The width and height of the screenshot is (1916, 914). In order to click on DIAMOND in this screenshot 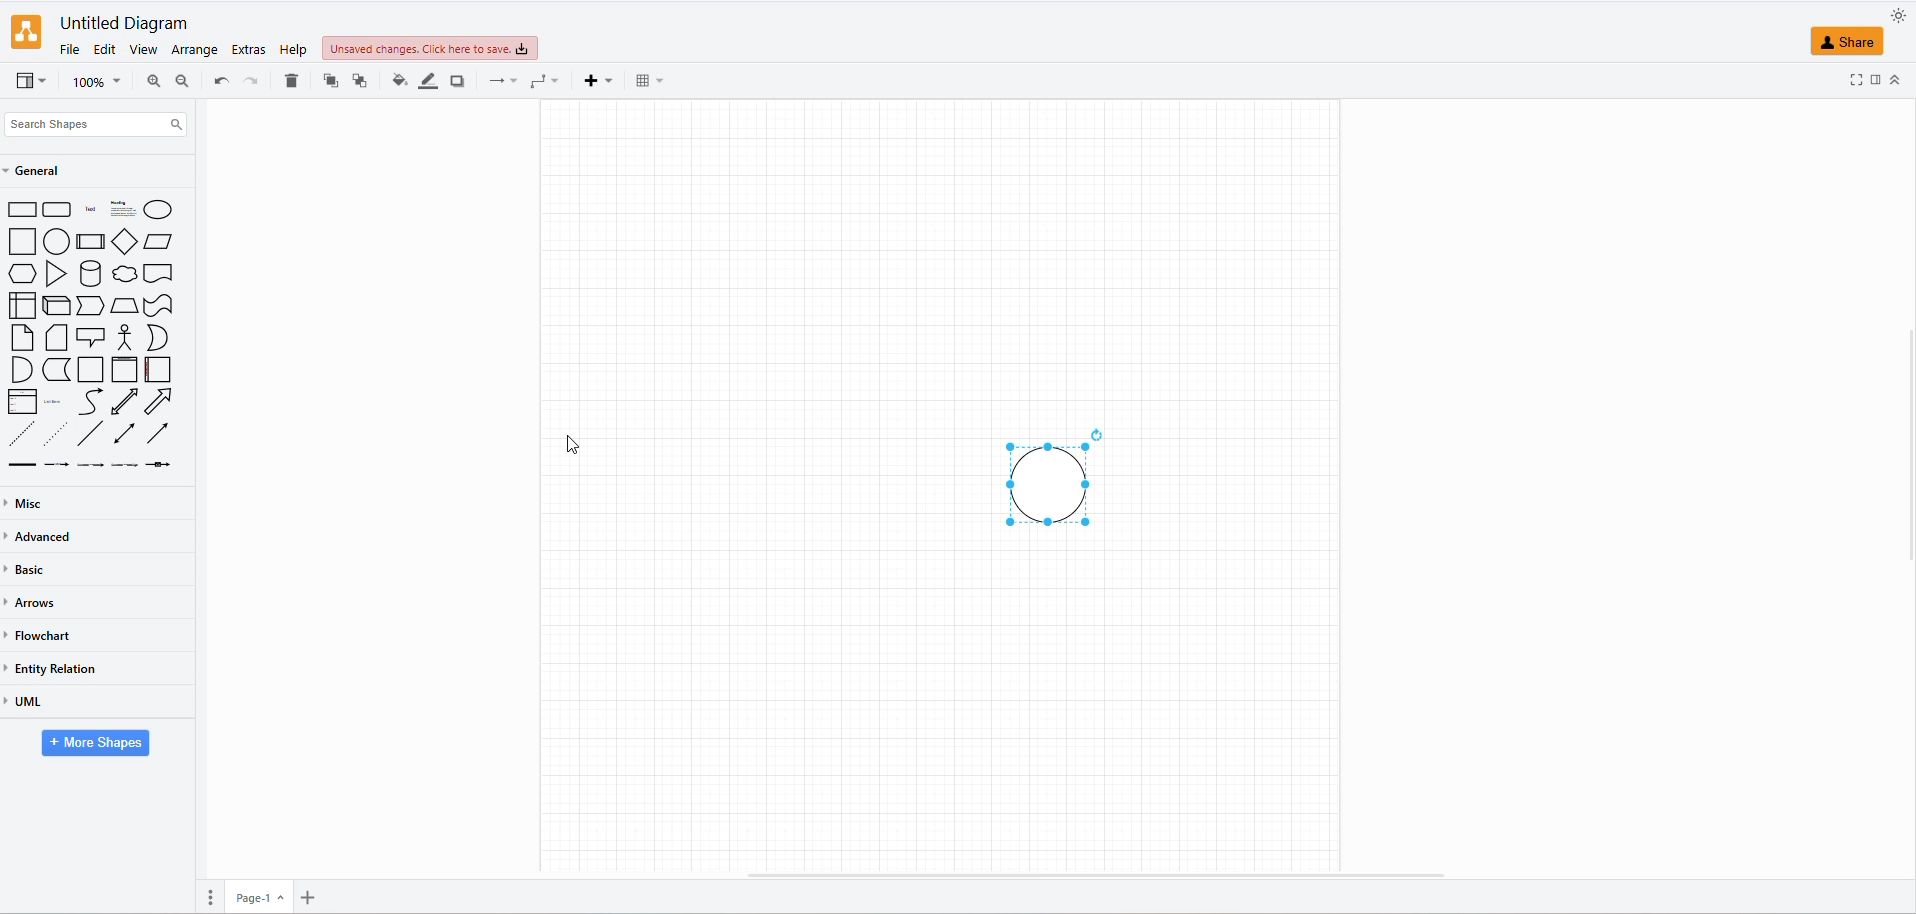, I will do `click(122, 242)`.